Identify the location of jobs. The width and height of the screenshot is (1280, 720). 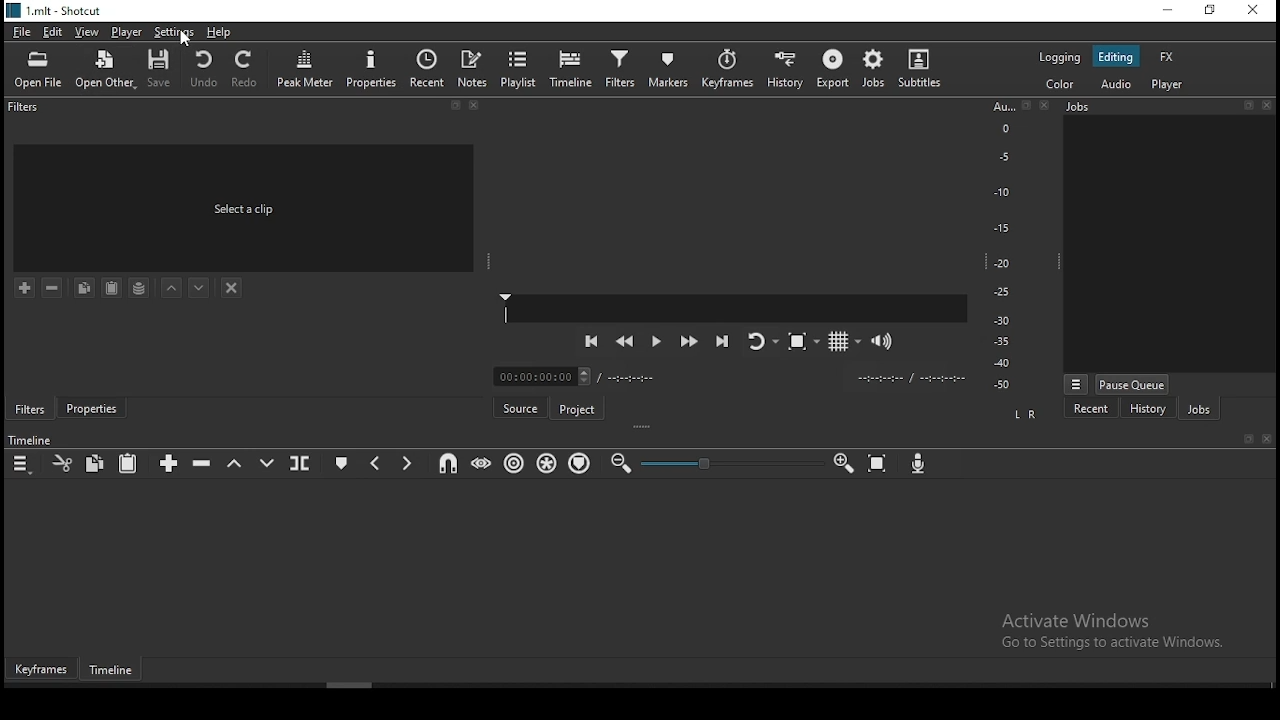
(872, 69).